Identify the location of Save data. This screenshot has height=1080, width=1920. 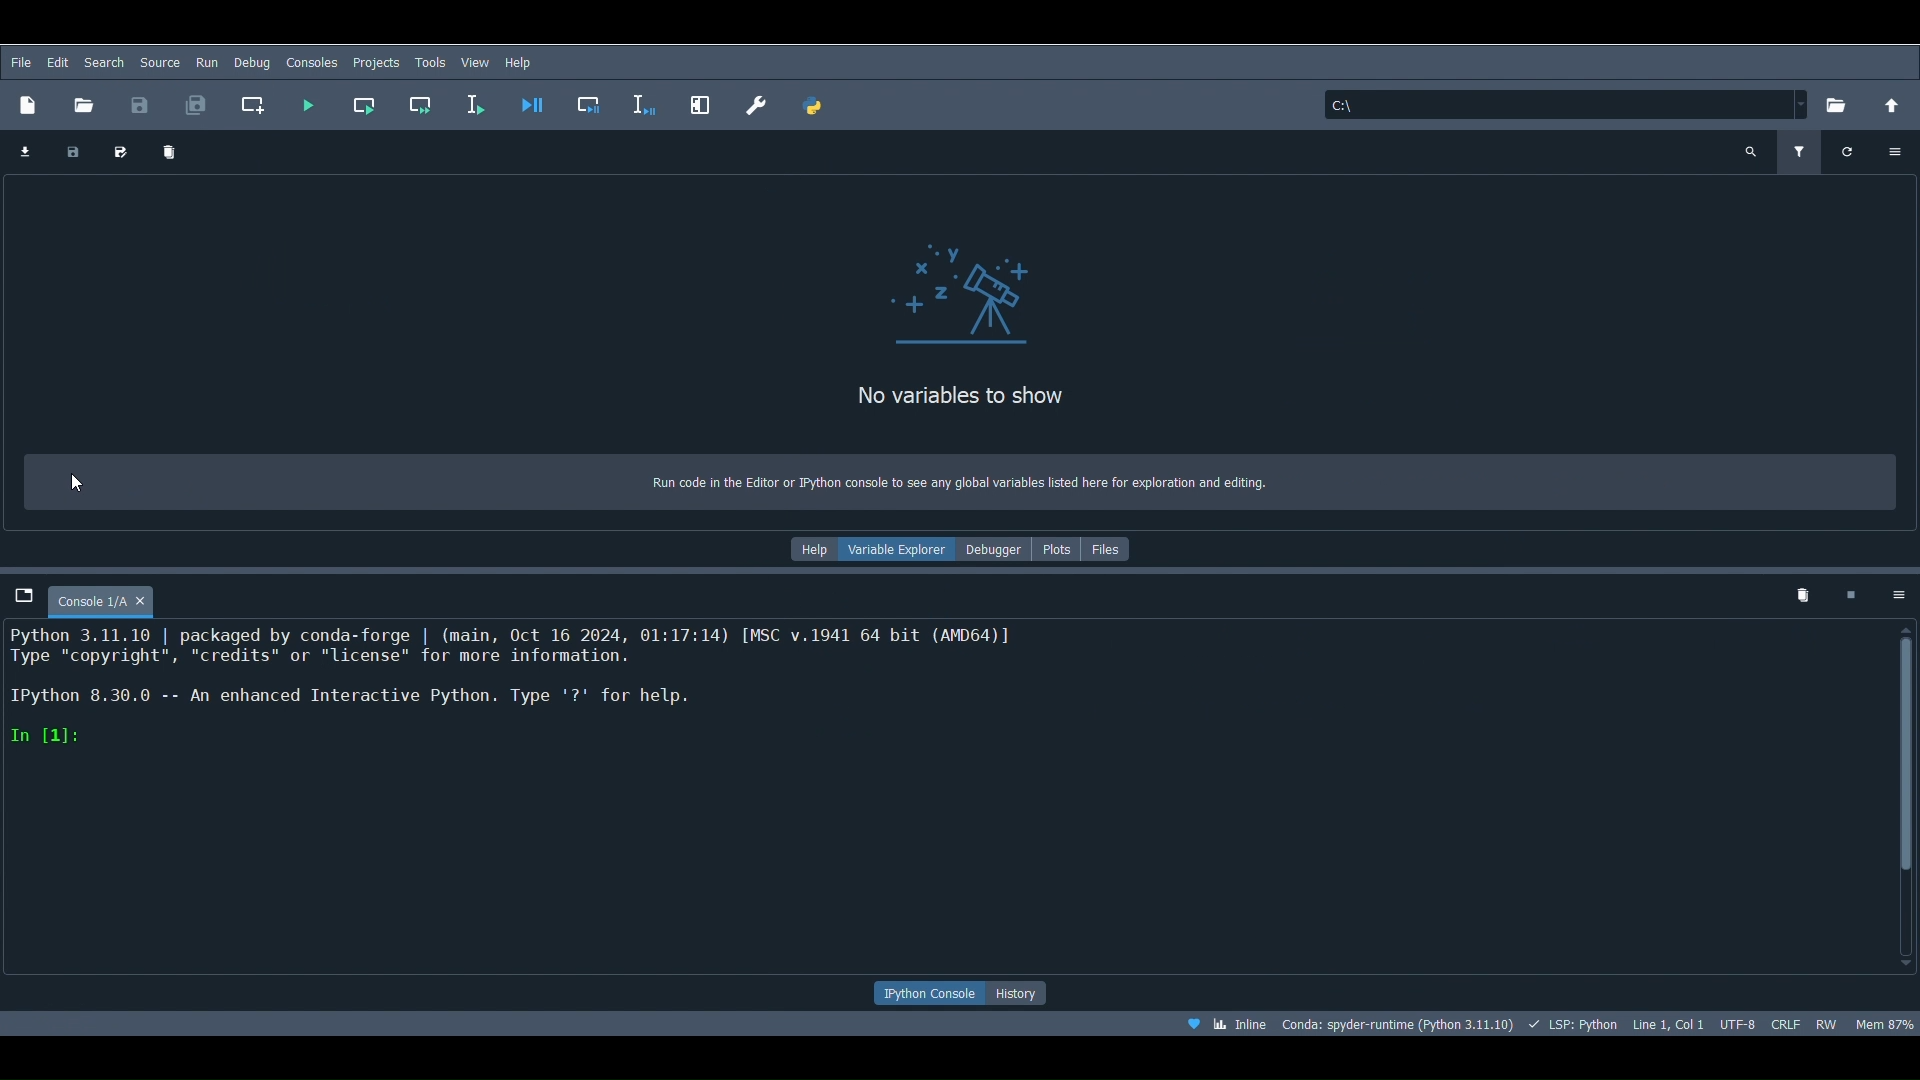
(70, 154).